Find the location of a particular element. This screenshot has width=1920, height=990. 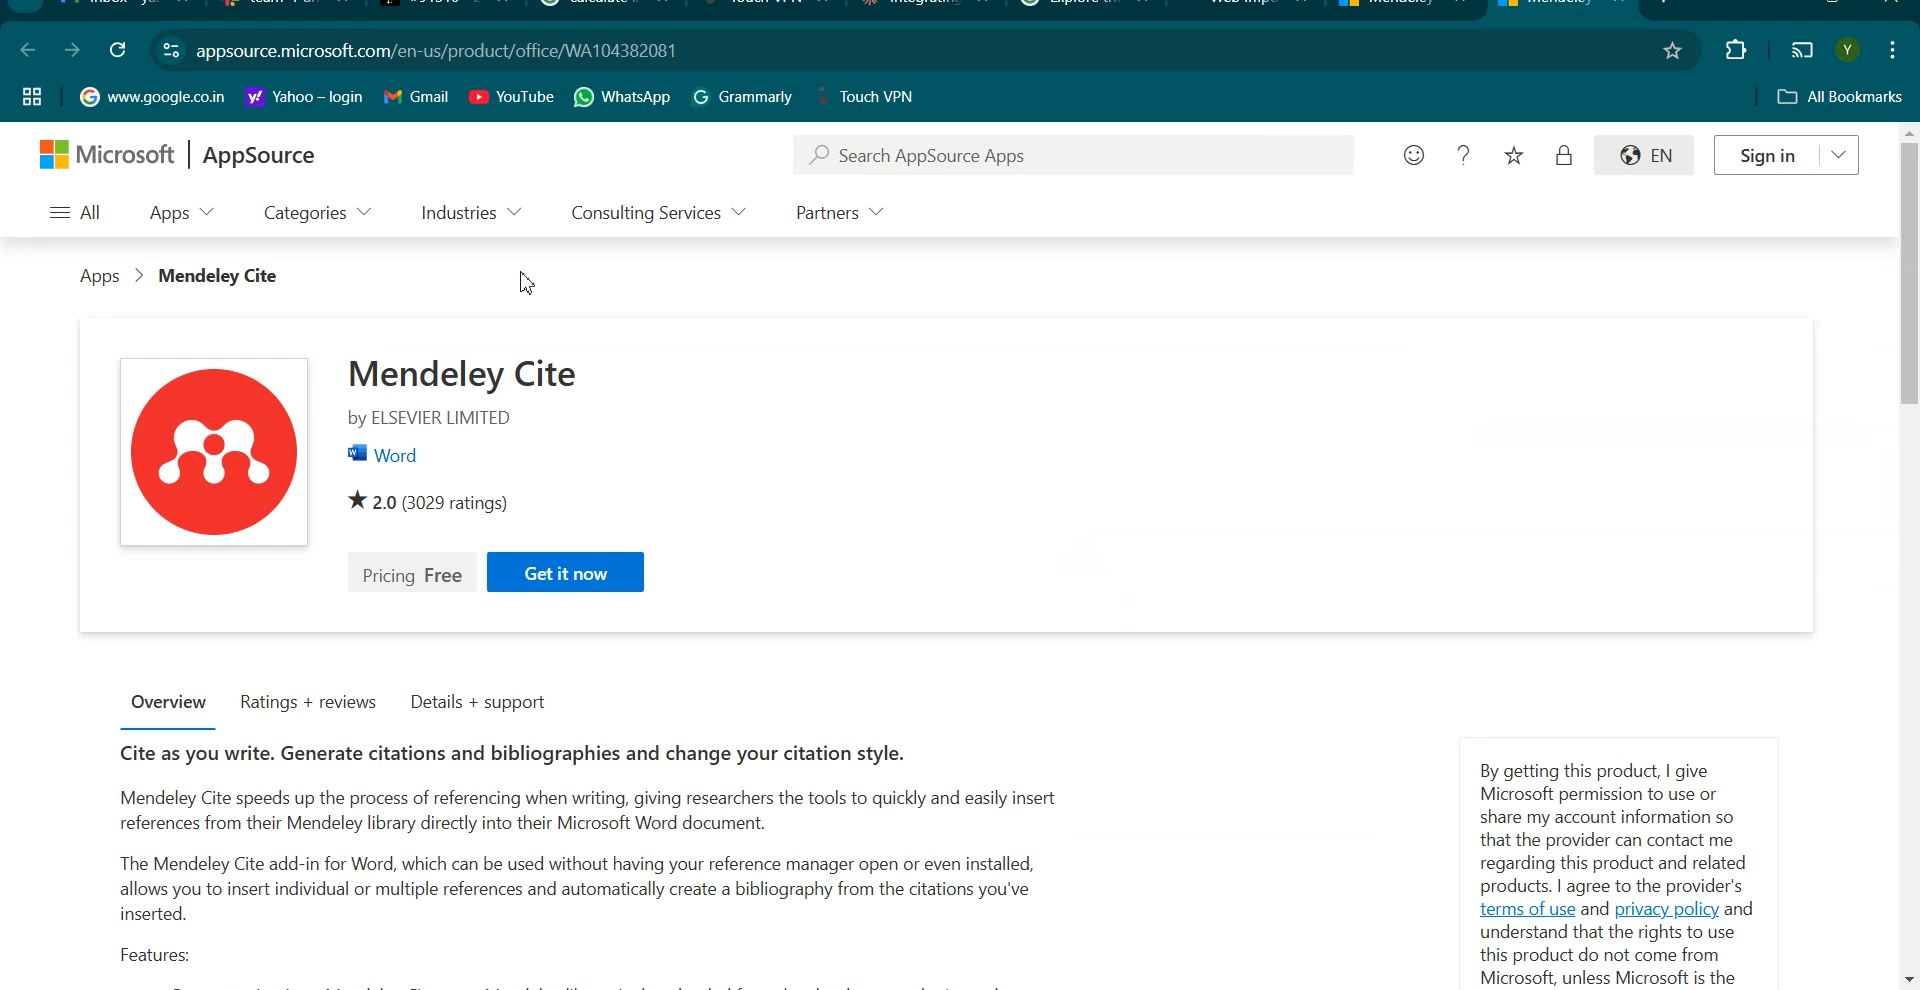

Cursor is located at coordinates (530, 284).